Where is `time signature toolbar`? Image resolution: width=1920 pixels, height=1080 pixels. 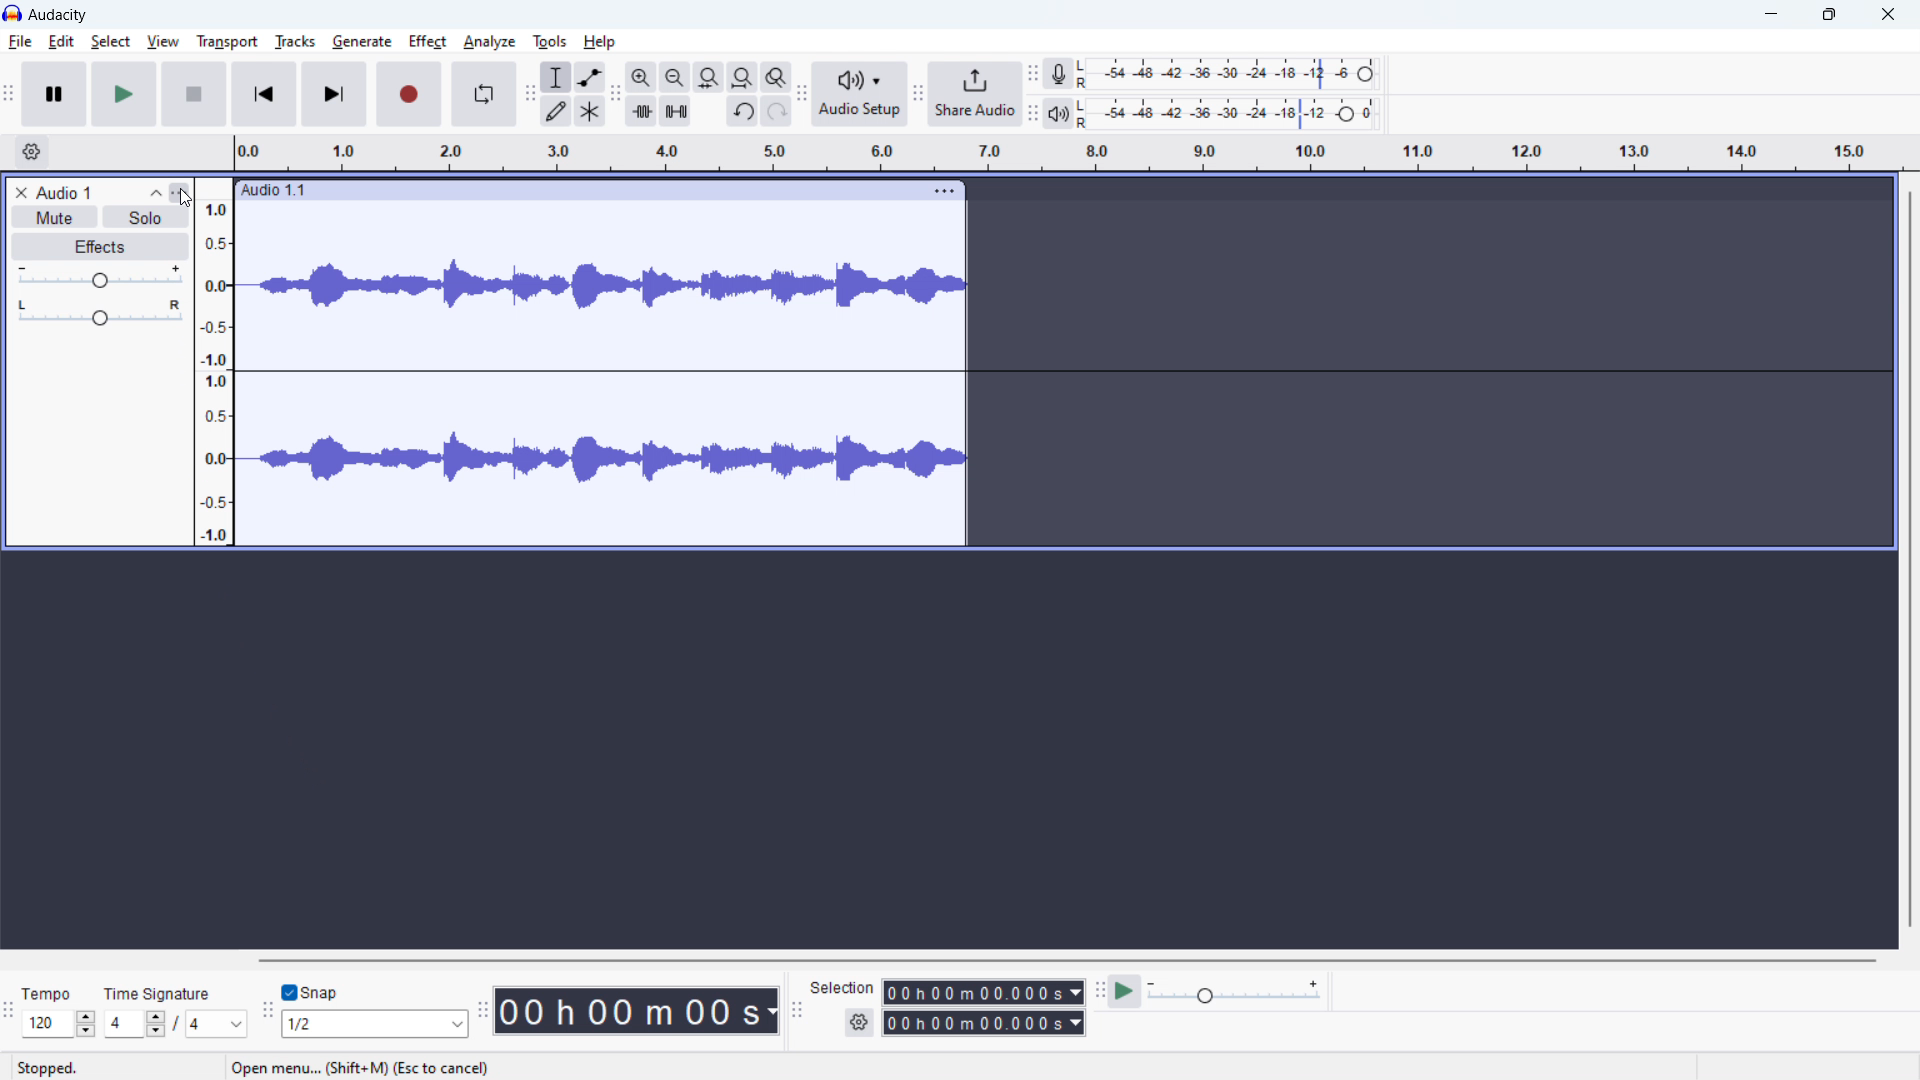 time signature toolbar is located at coordinates (11, 1011).